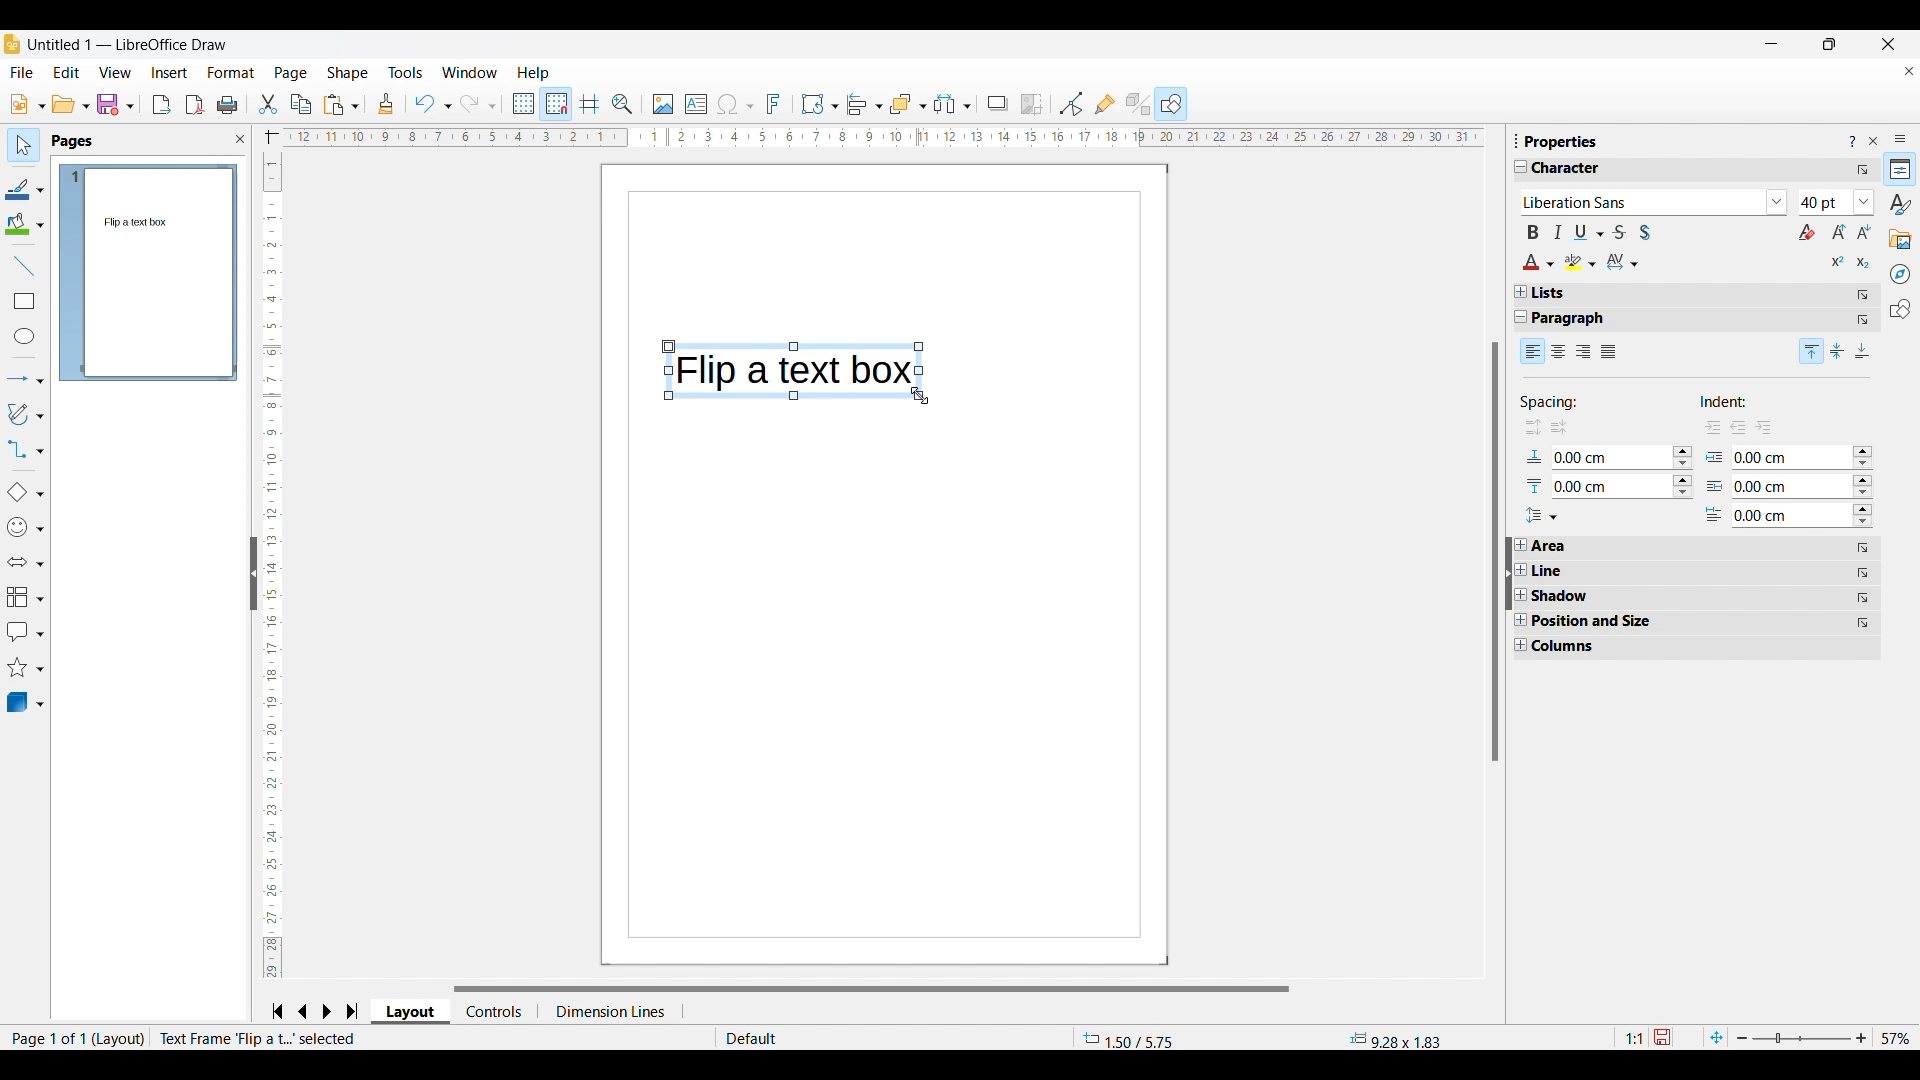 The image size is (1920, 1080). What do you see at coordinates (342, 105) in the screenshot?
I see `Paste` at bounding box center [342, 105].